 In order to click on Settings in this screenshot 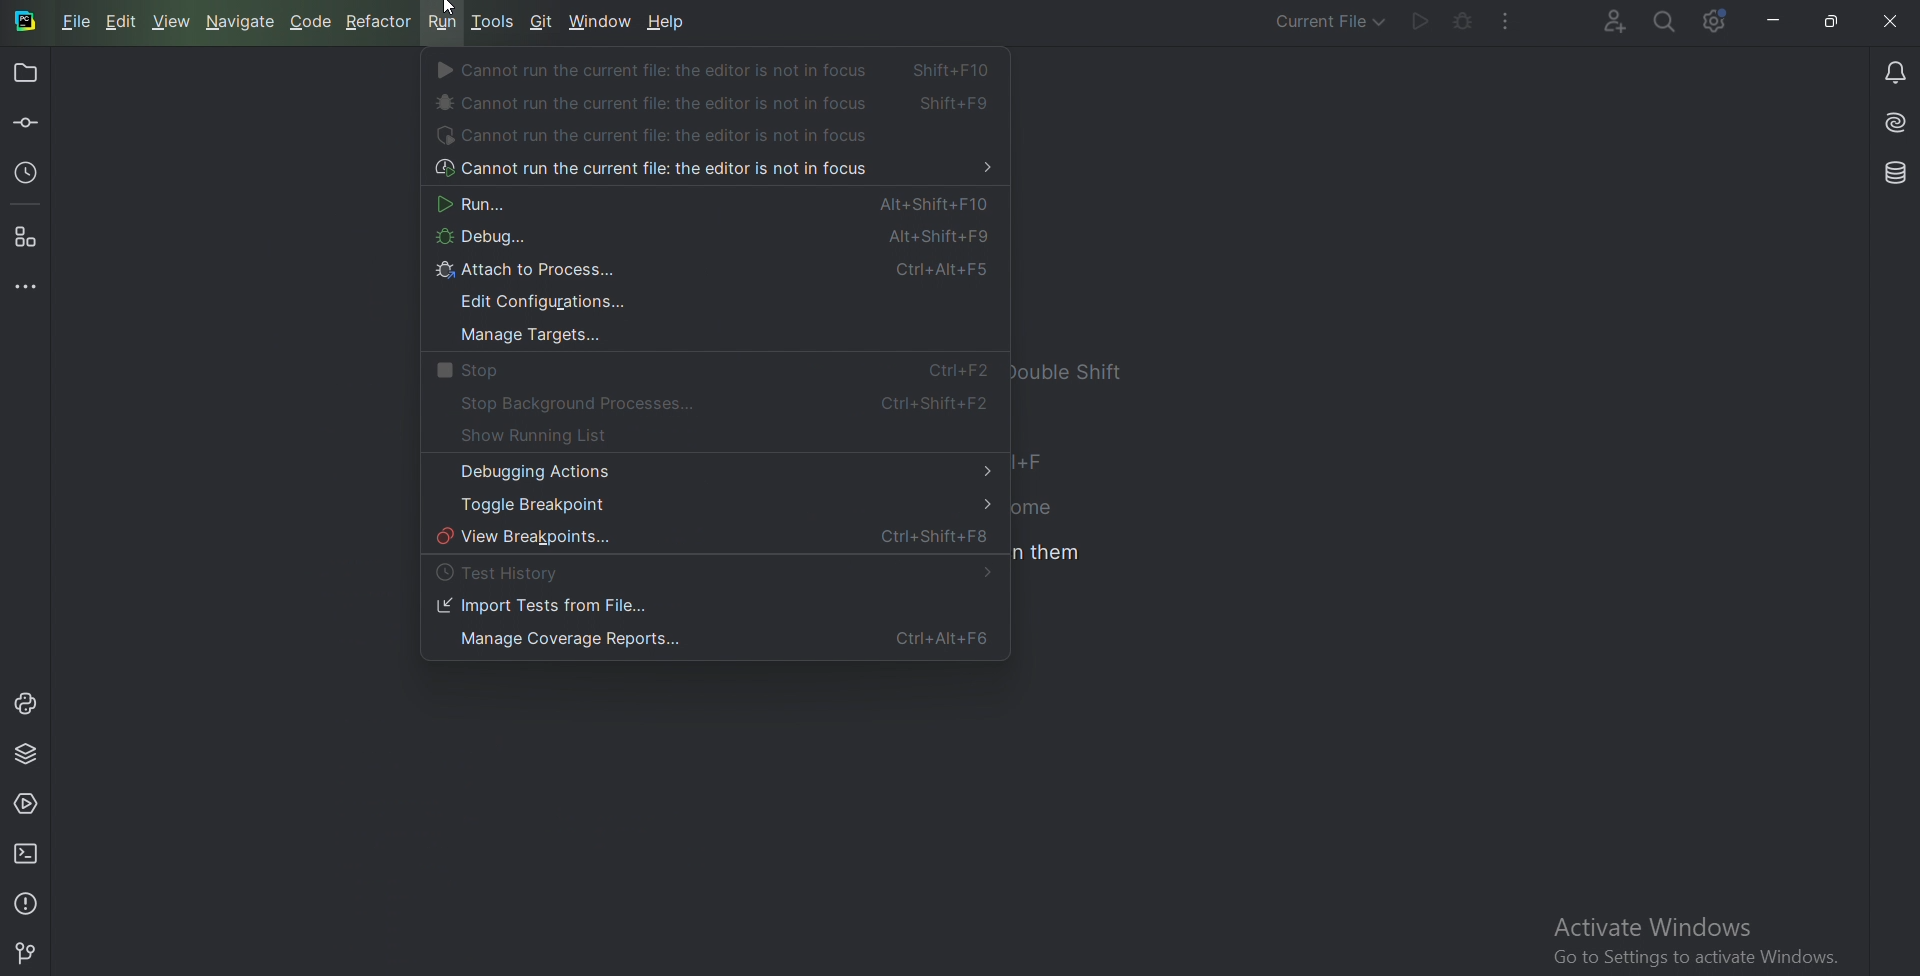, I will do `click(1715, 22)`.